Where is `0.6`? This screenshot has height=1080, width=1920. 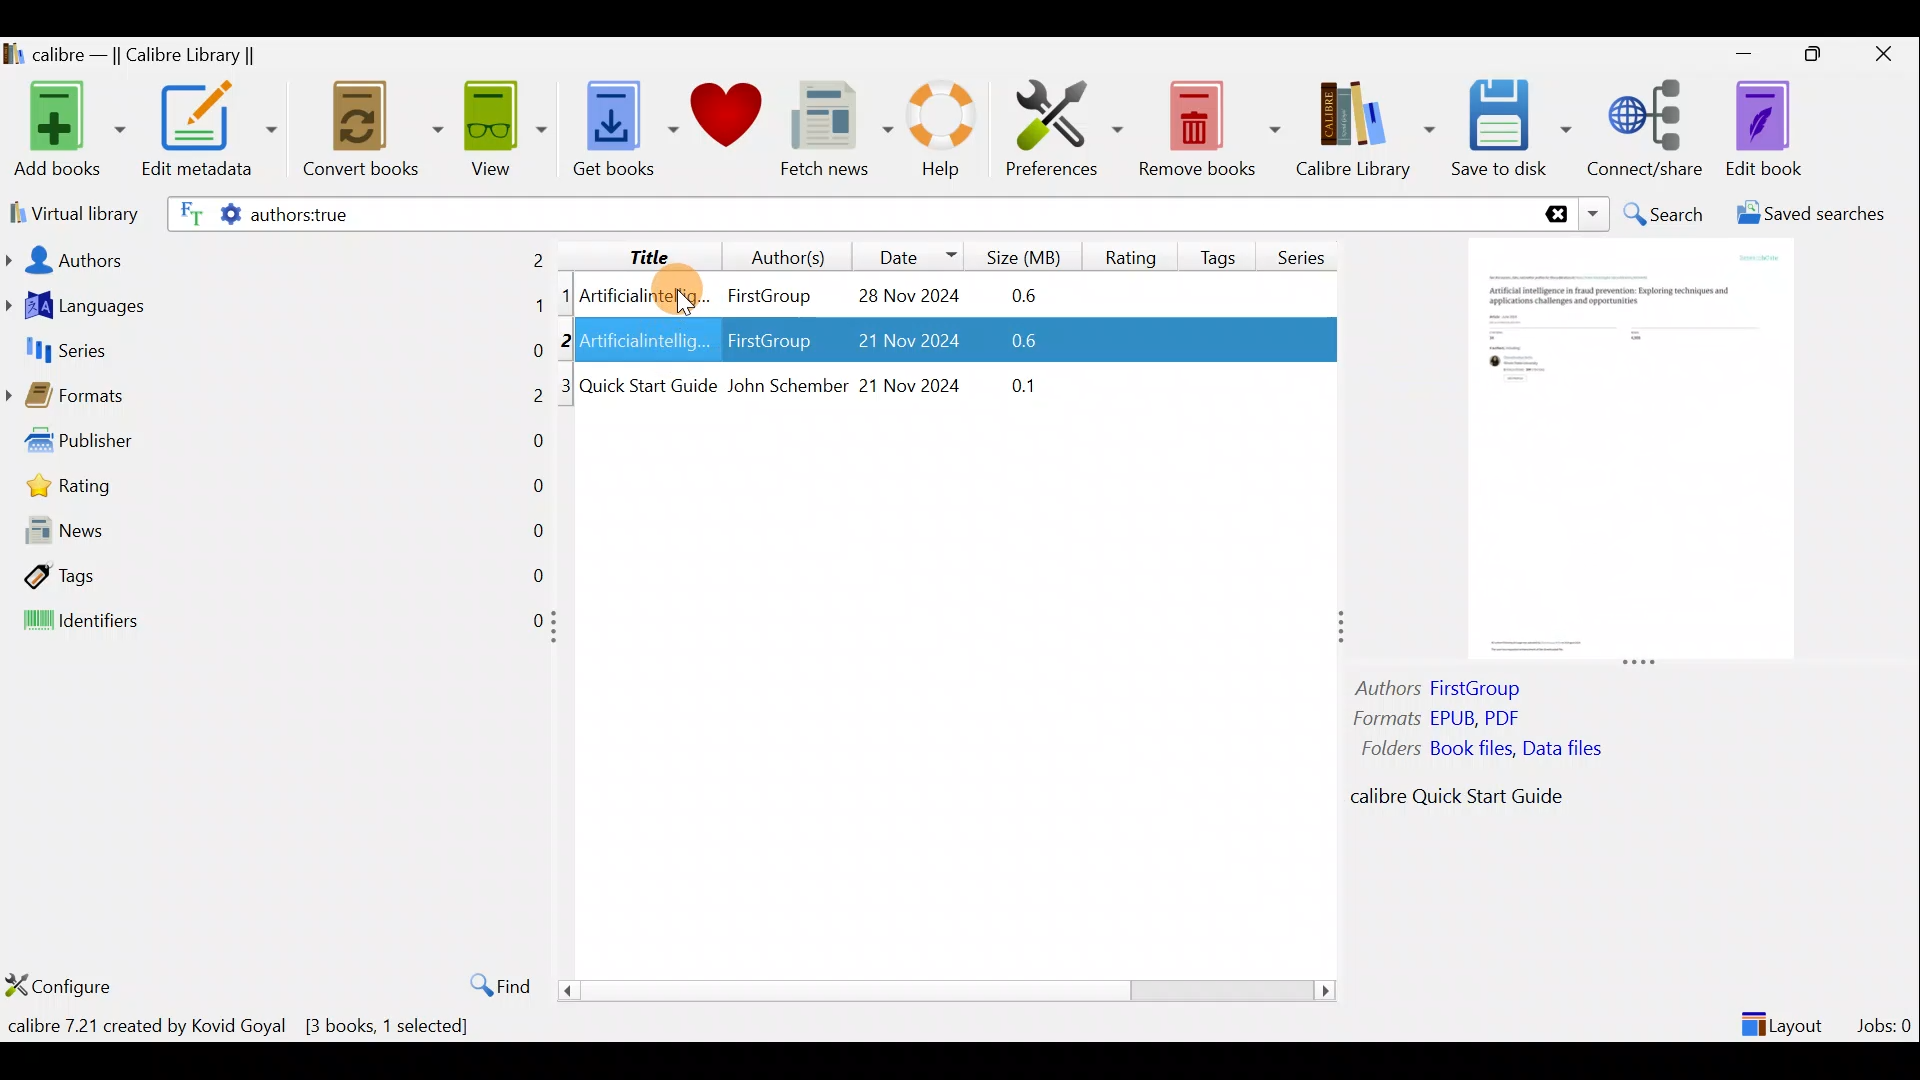
0.6 is located at coordinates (1006, 344).